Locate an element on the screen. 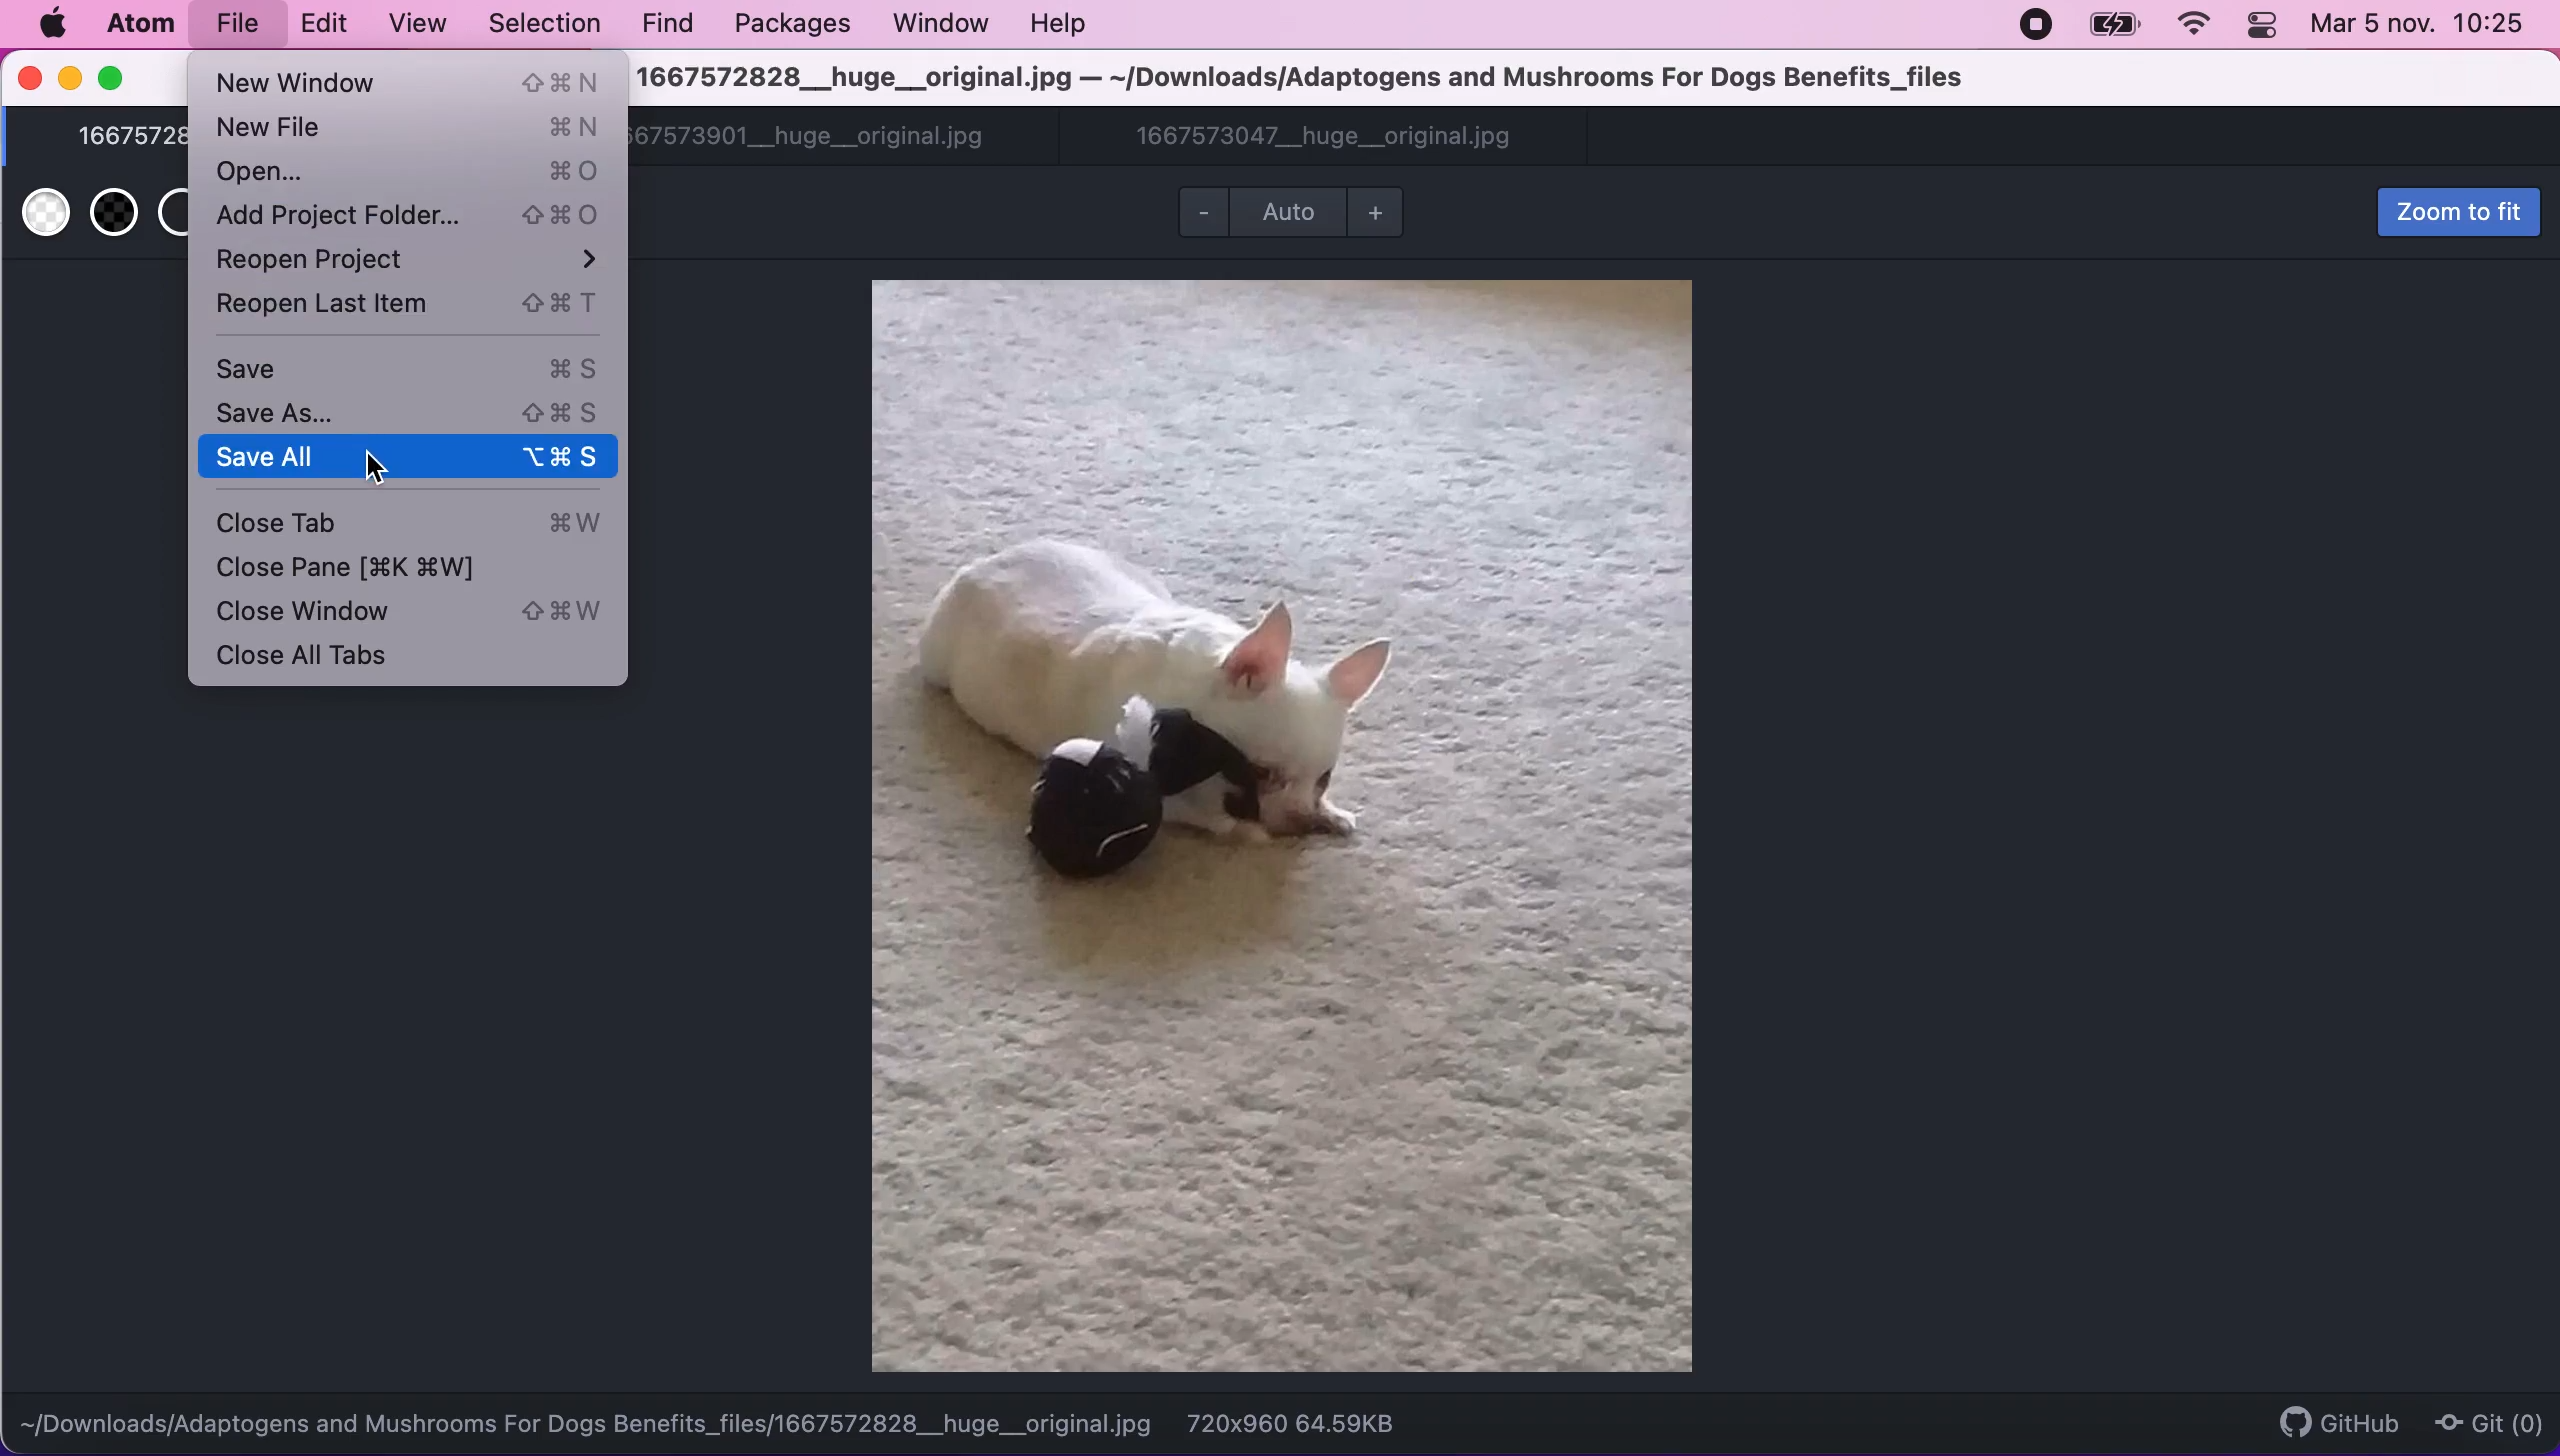 The image size is (2560, 1456). use white transparent background is located at coordinates (42, 218).